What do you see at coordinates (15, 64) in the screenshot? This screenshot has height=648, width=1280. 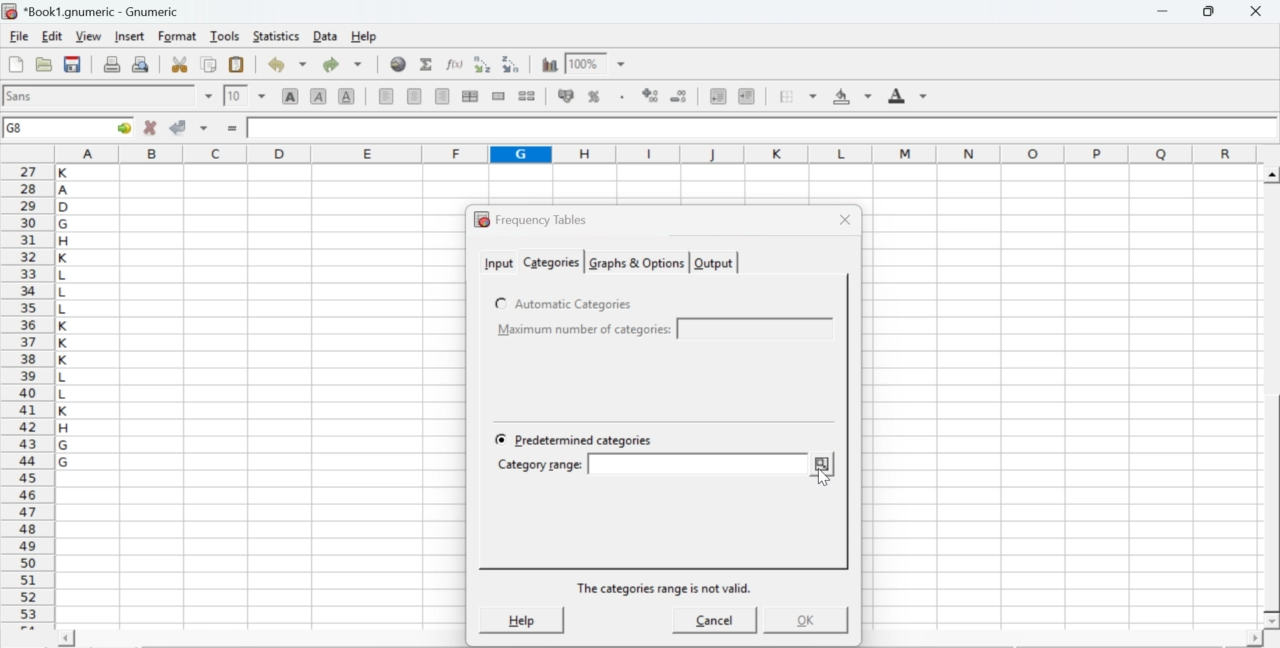 I see `new` at bounding box center [15, 64].